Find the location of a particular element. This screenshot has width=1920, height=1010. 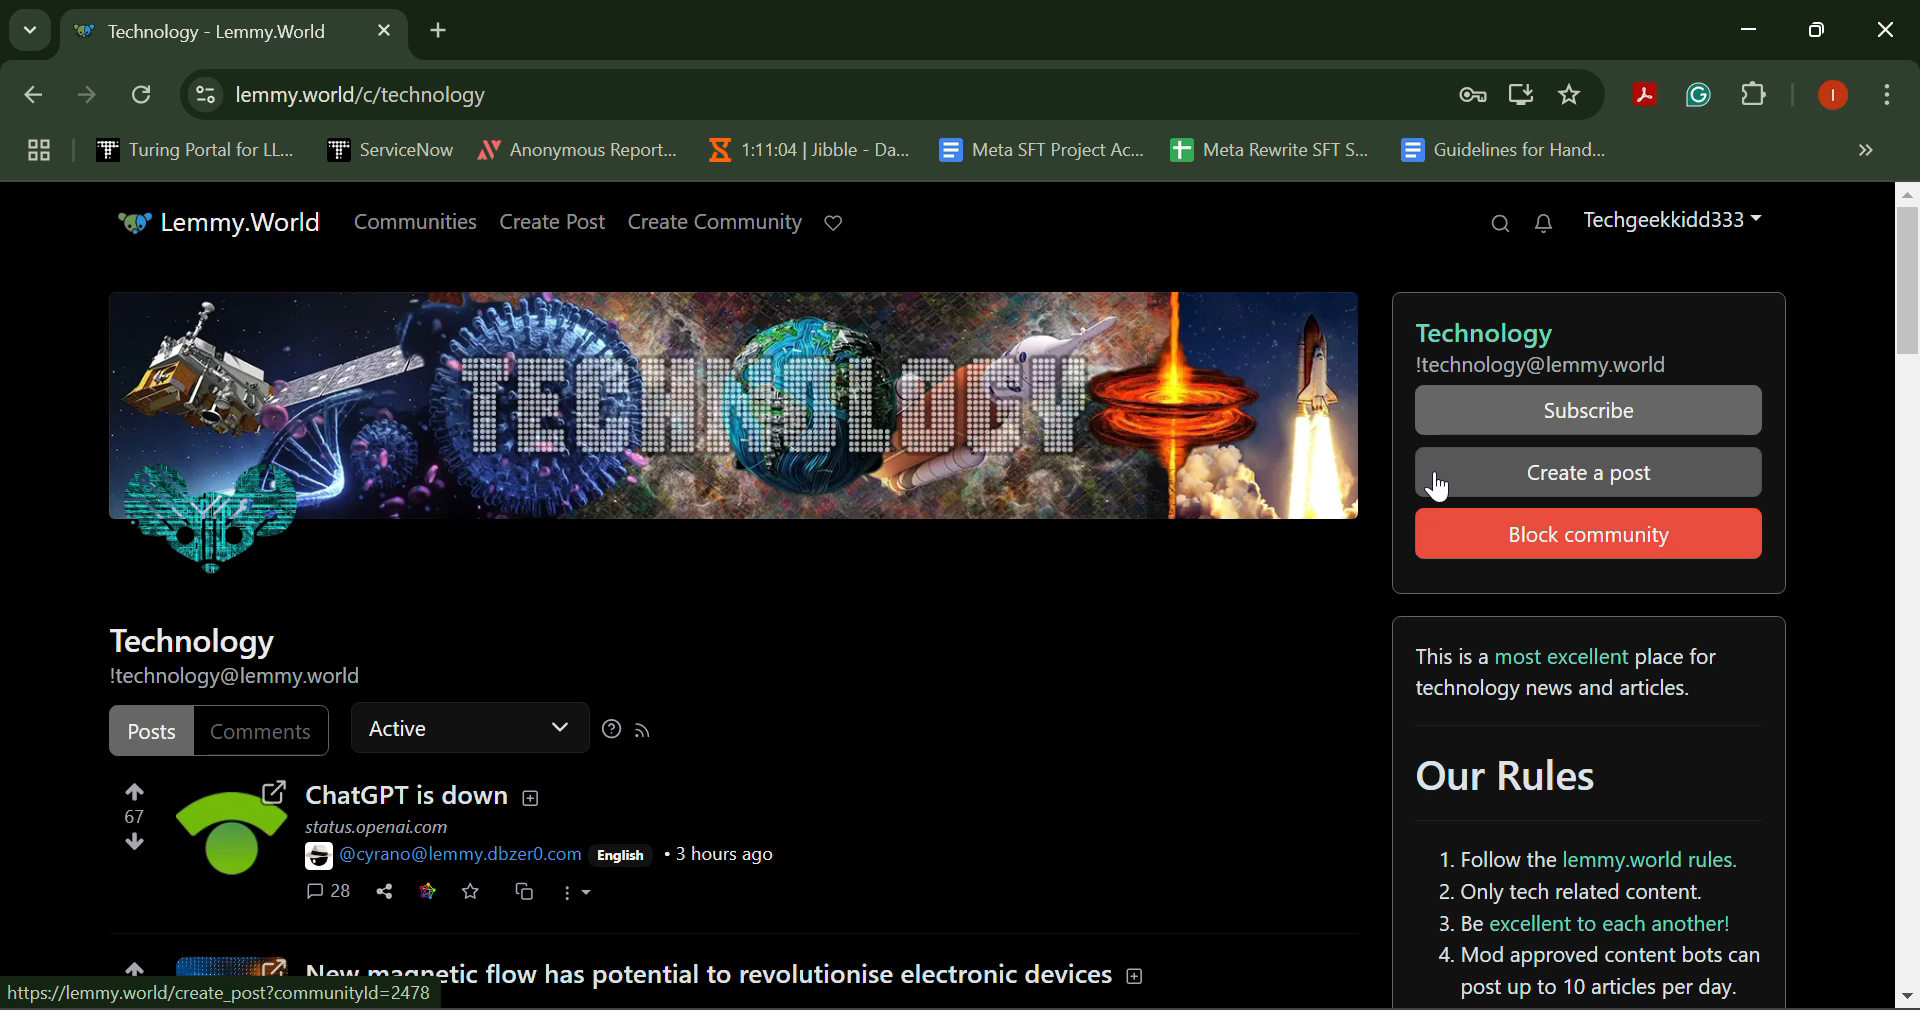

Comments is located at coordinates (326, 890).